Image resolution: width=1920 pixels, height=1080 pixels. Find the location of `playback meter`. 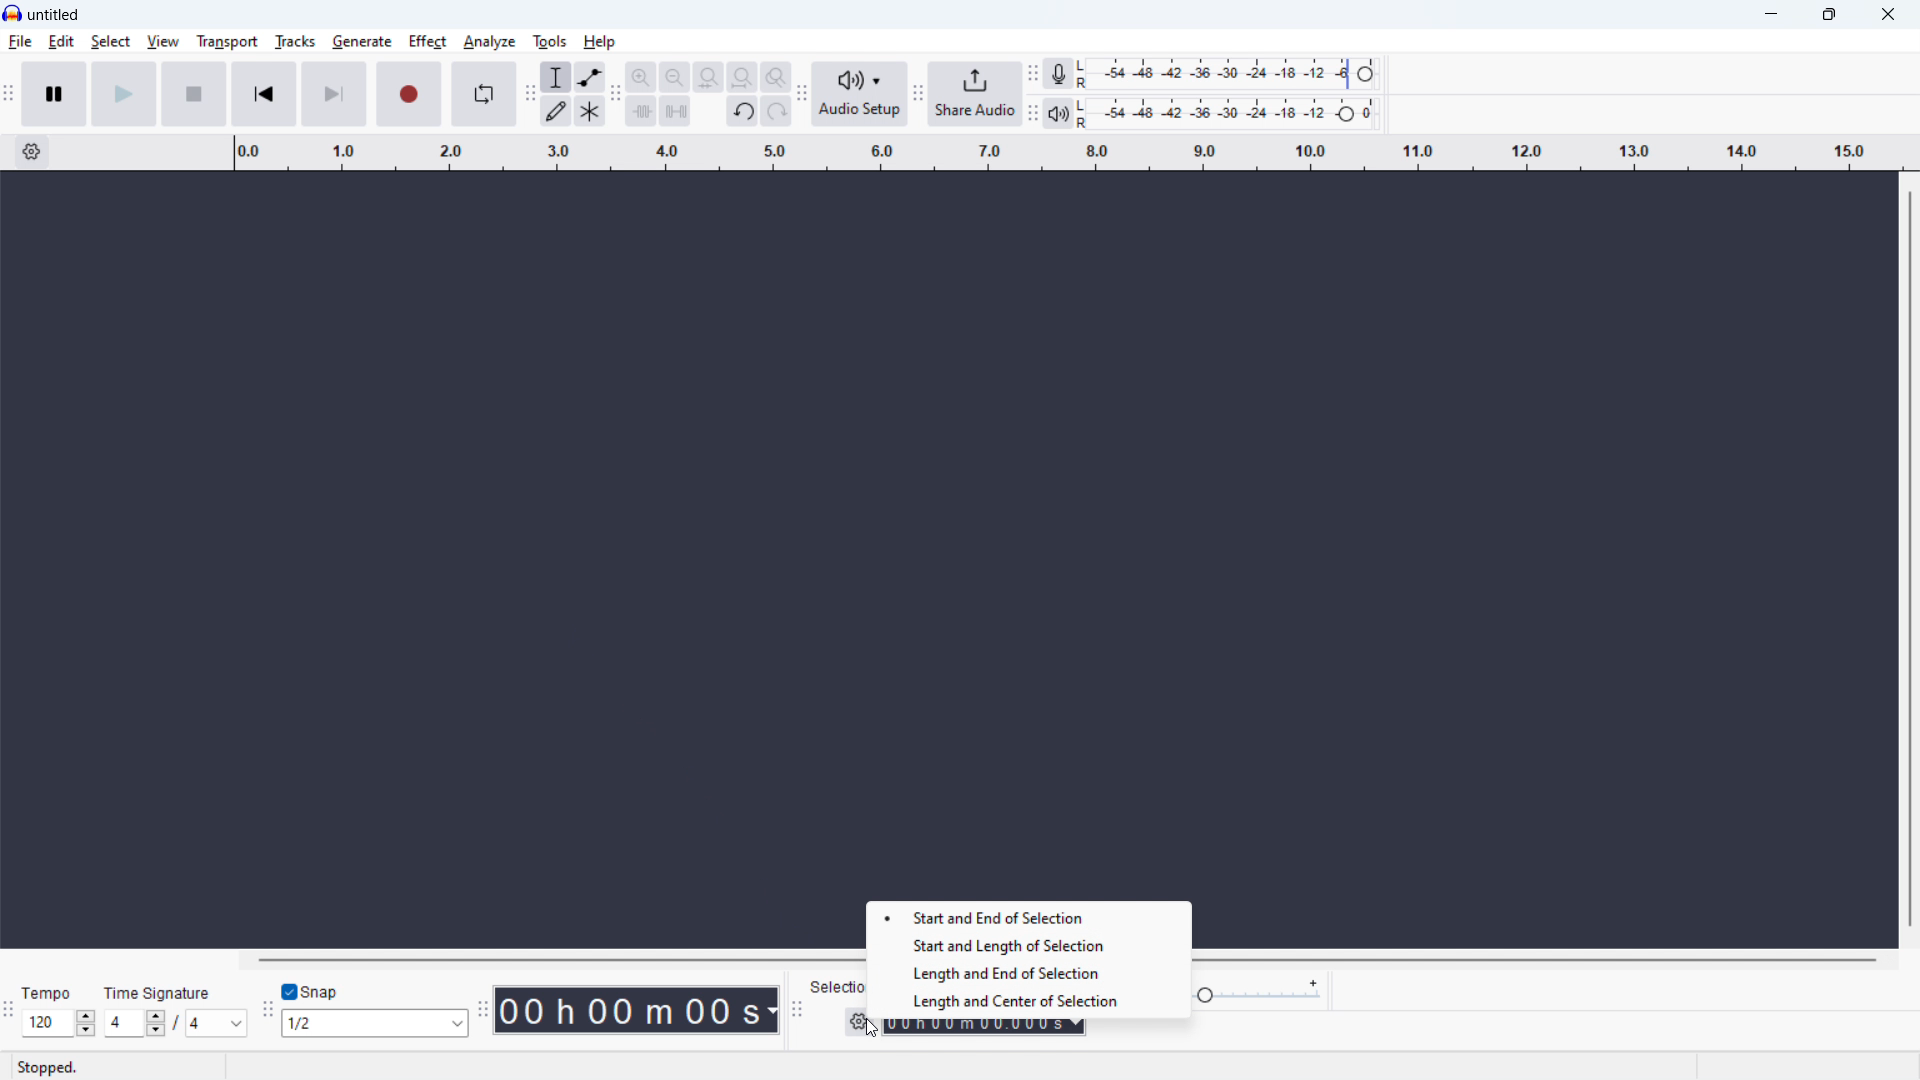

playback meter is located at coordinates (1057, 113).